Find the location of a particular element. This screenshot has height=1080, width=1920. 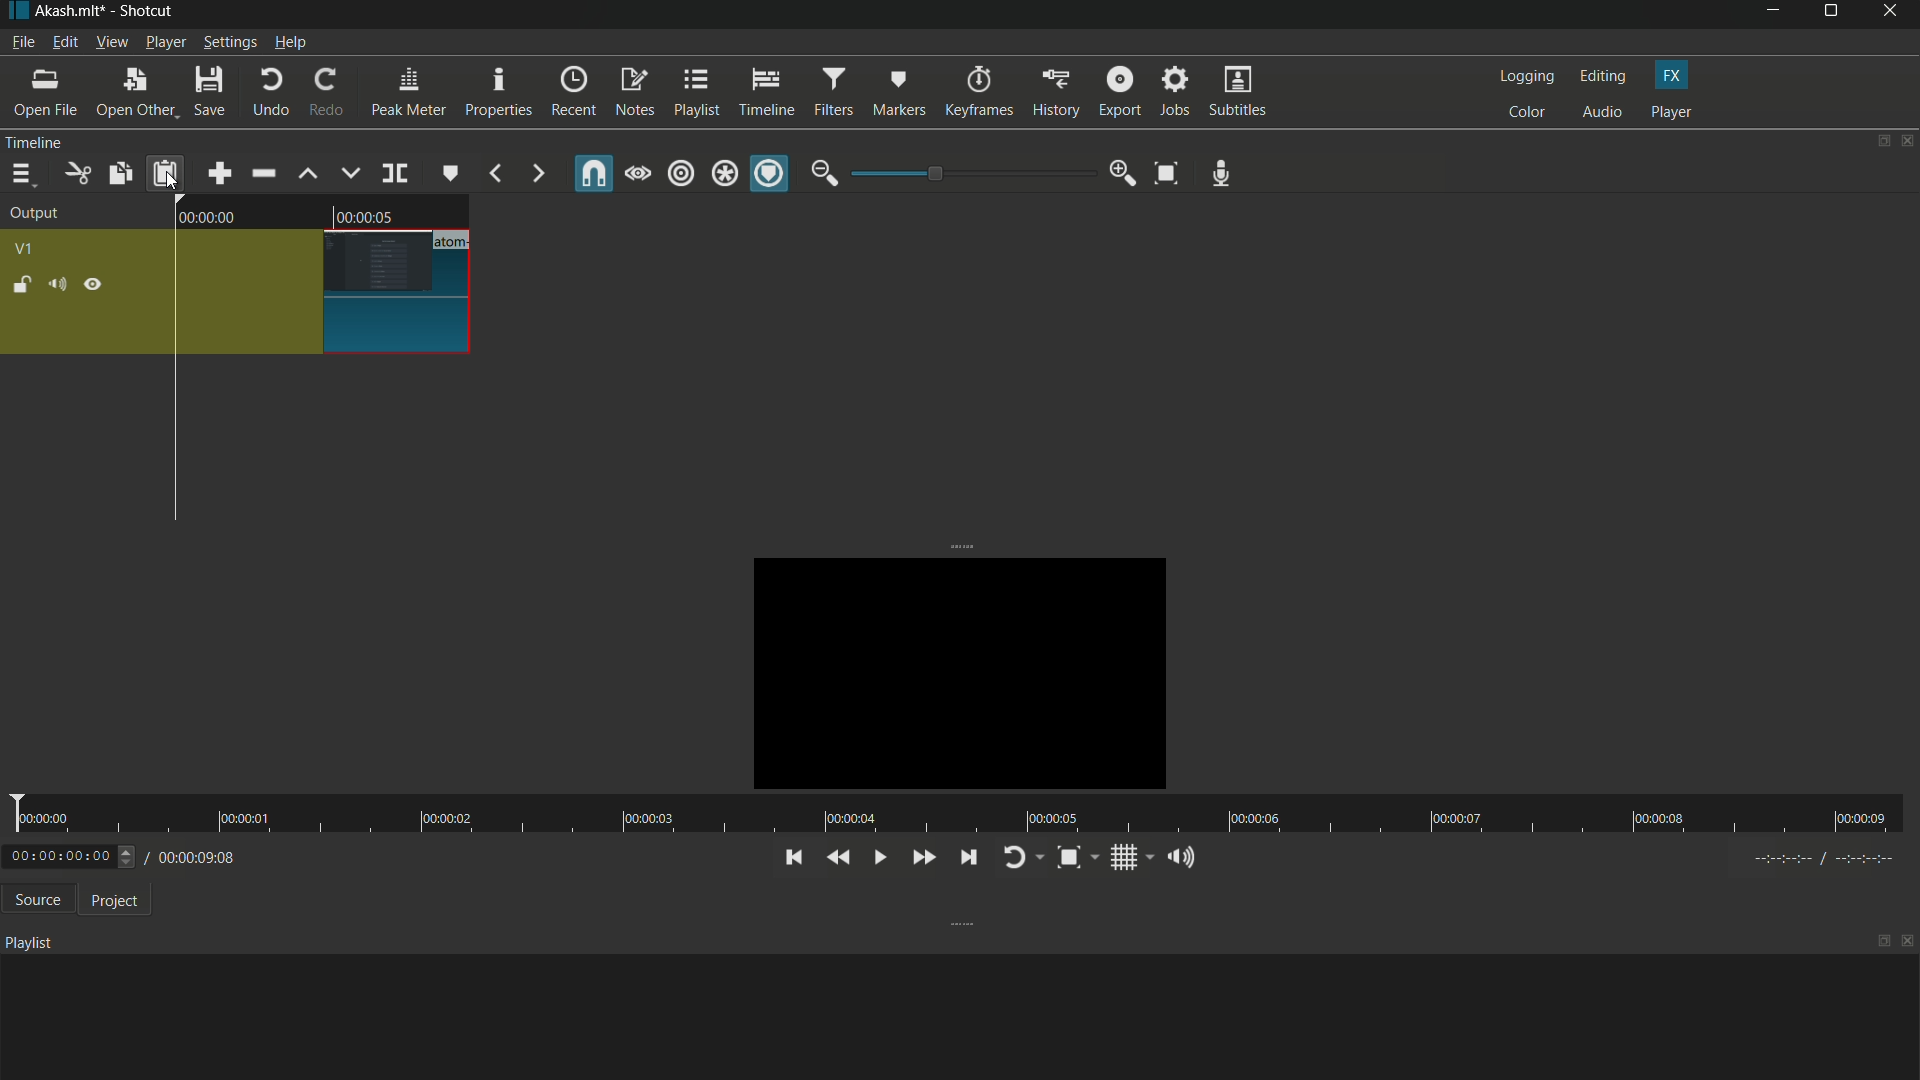

time is located at coordinates (952, 814).